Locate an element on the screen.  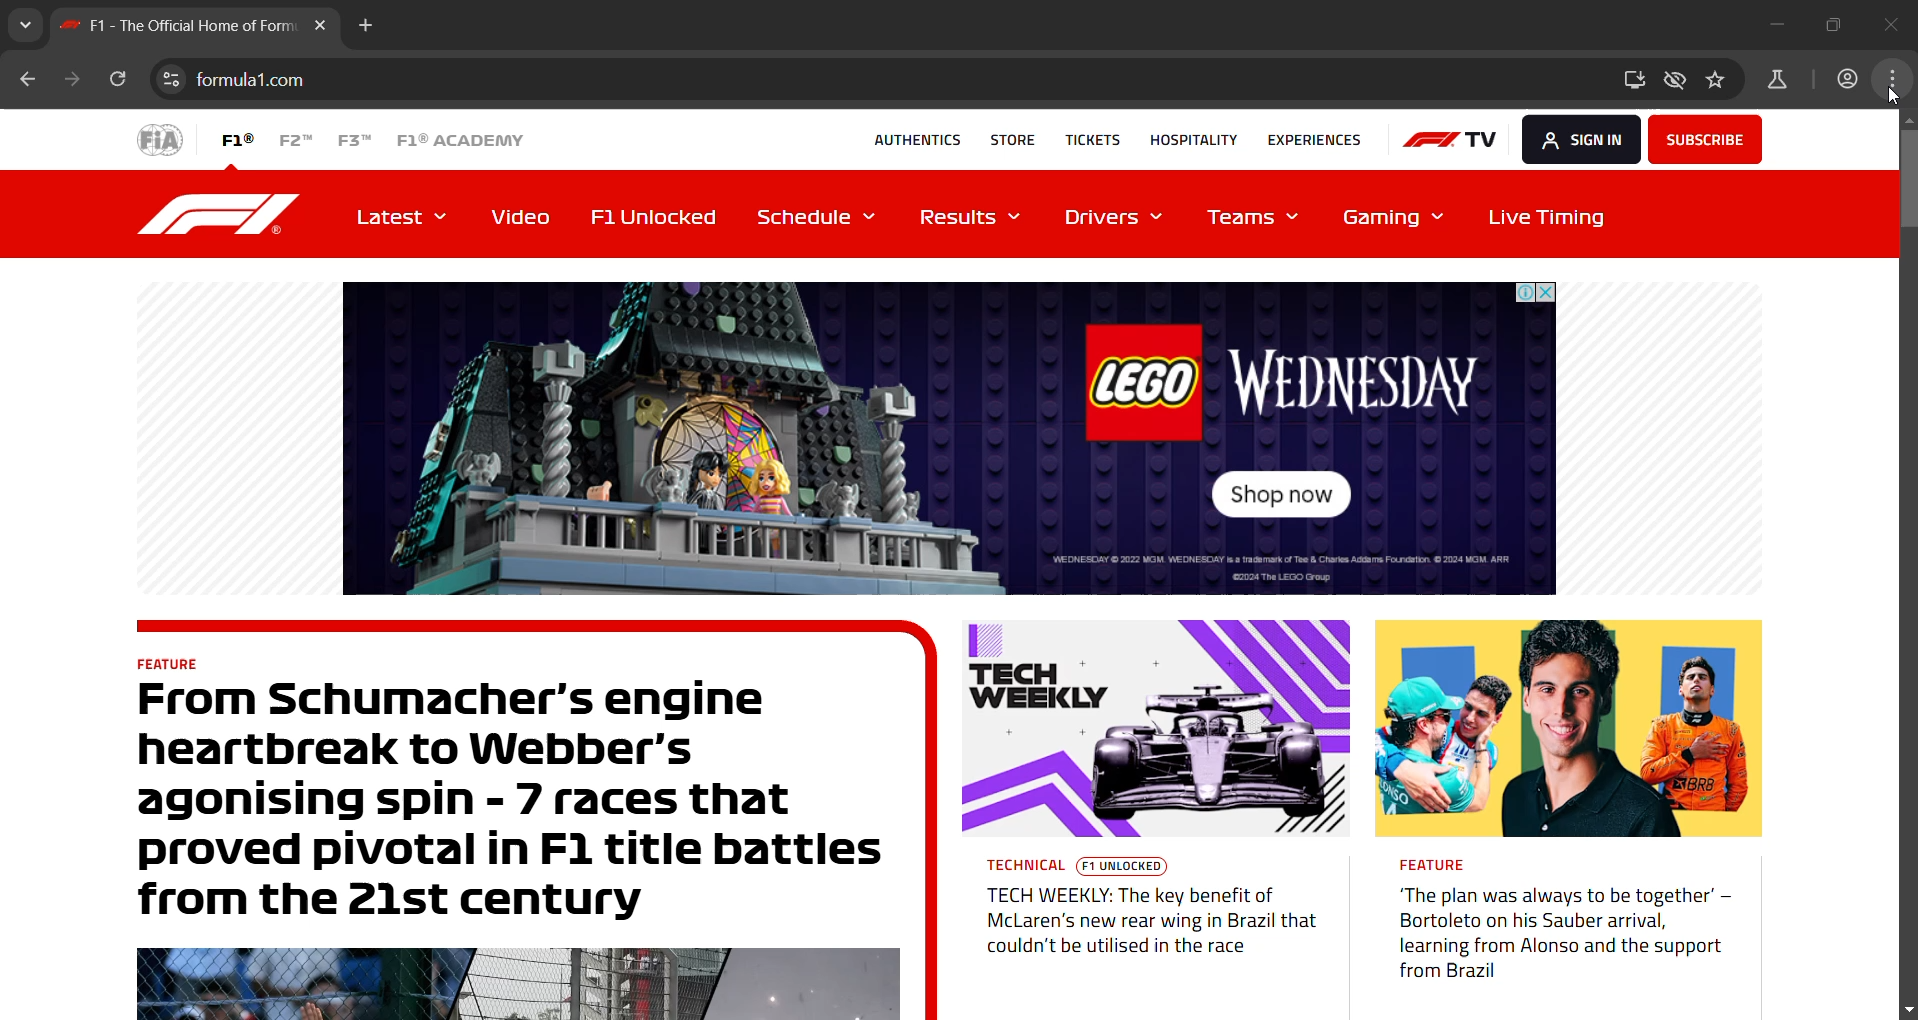
f1 the official home of form  is located at coordinates (198, 31).